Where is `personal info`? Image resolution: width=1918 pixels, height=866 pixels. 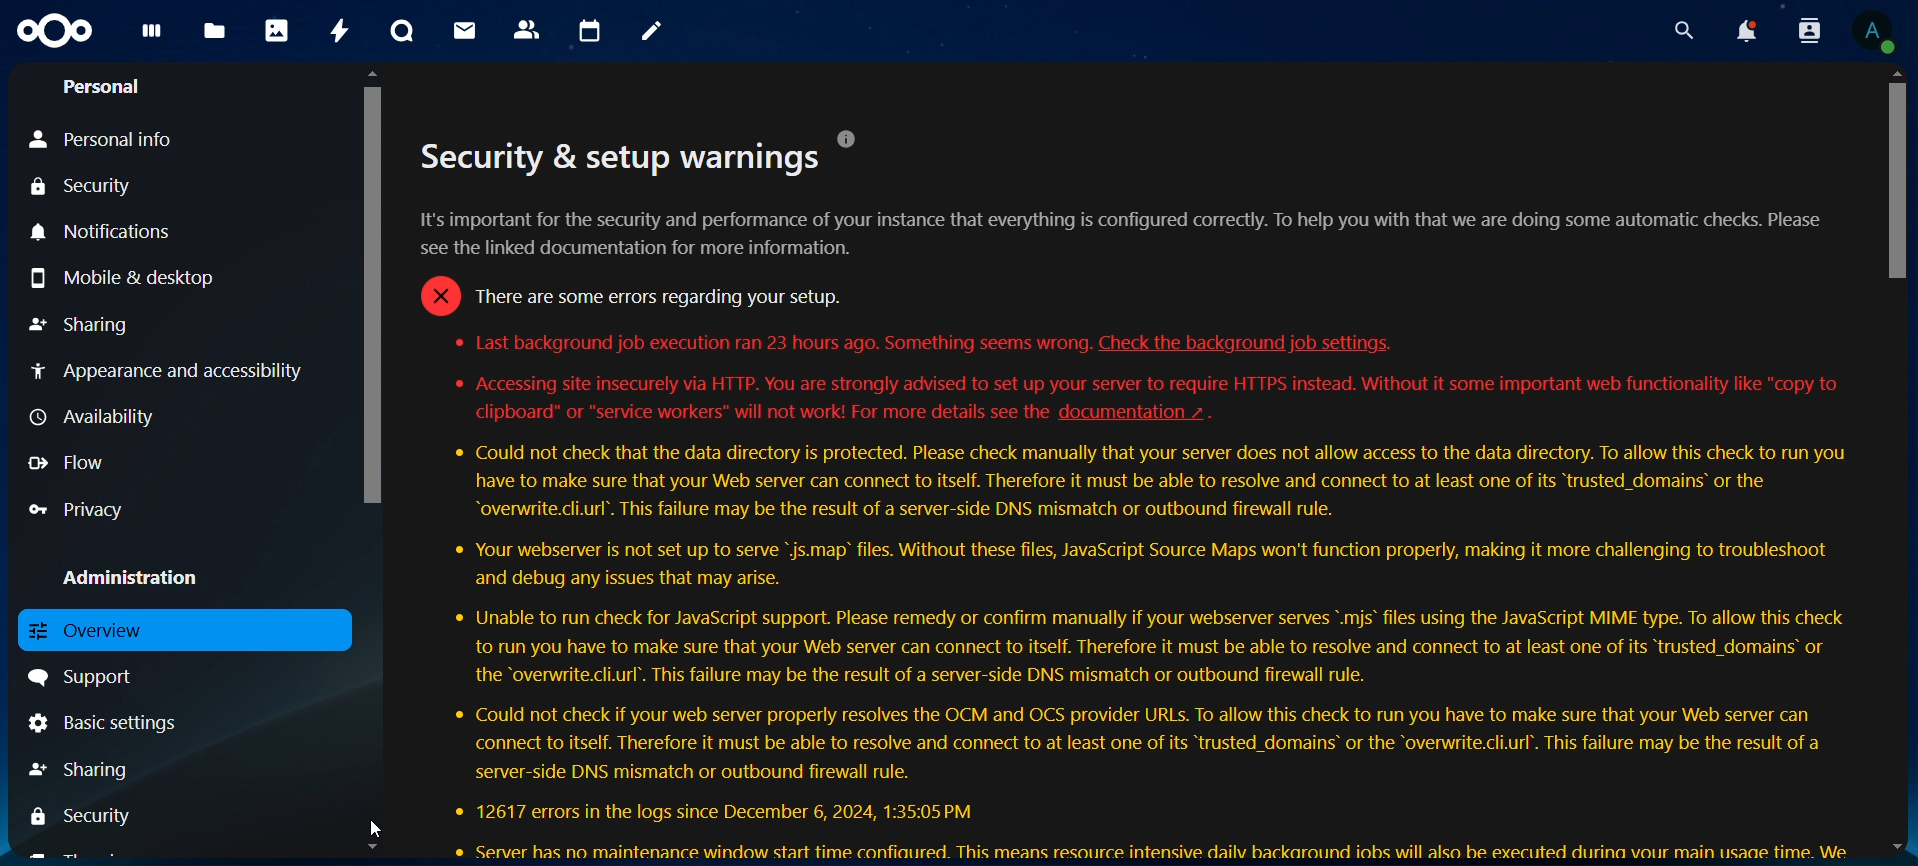
personal info is located at coordinates (99, 139).